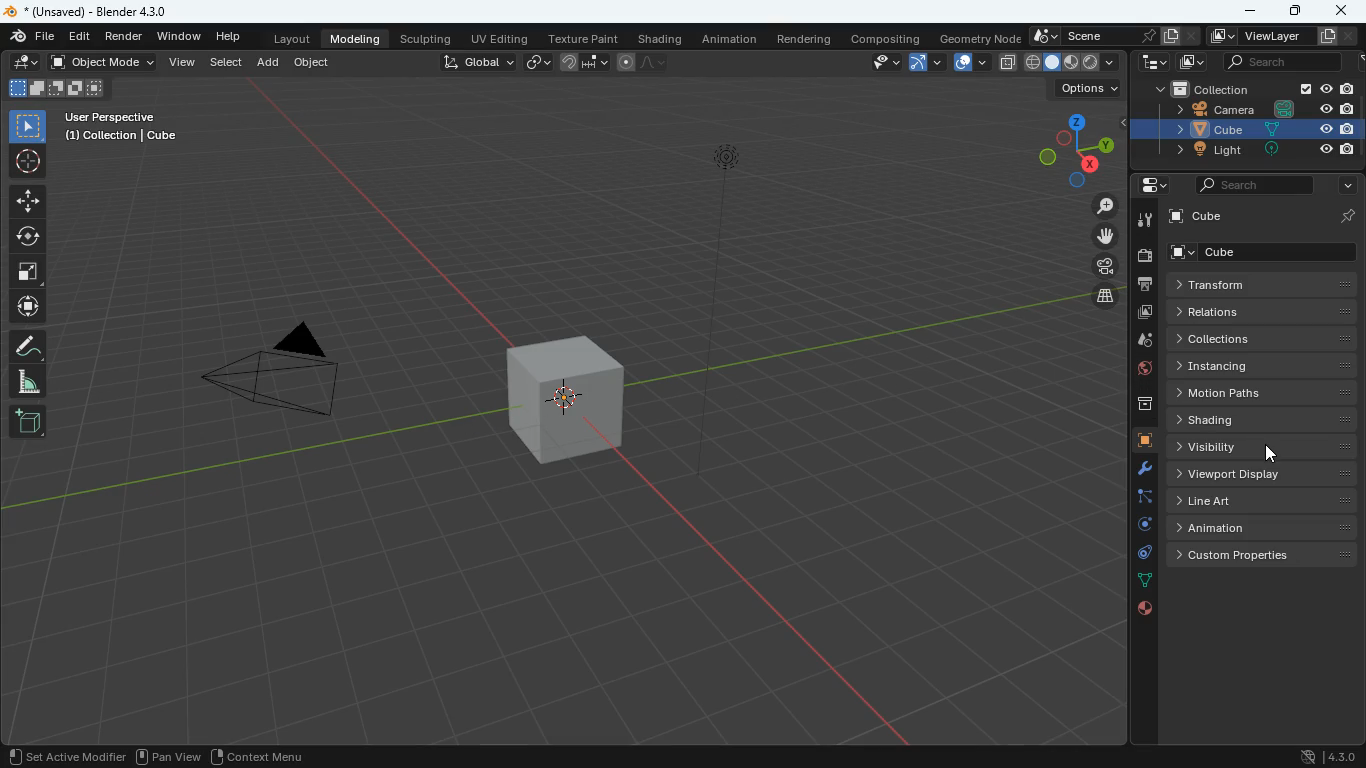  What do you see at coordinates (1262, 555) in the screenshot?
I see `custom properties` at bounding box center [1262, 555].